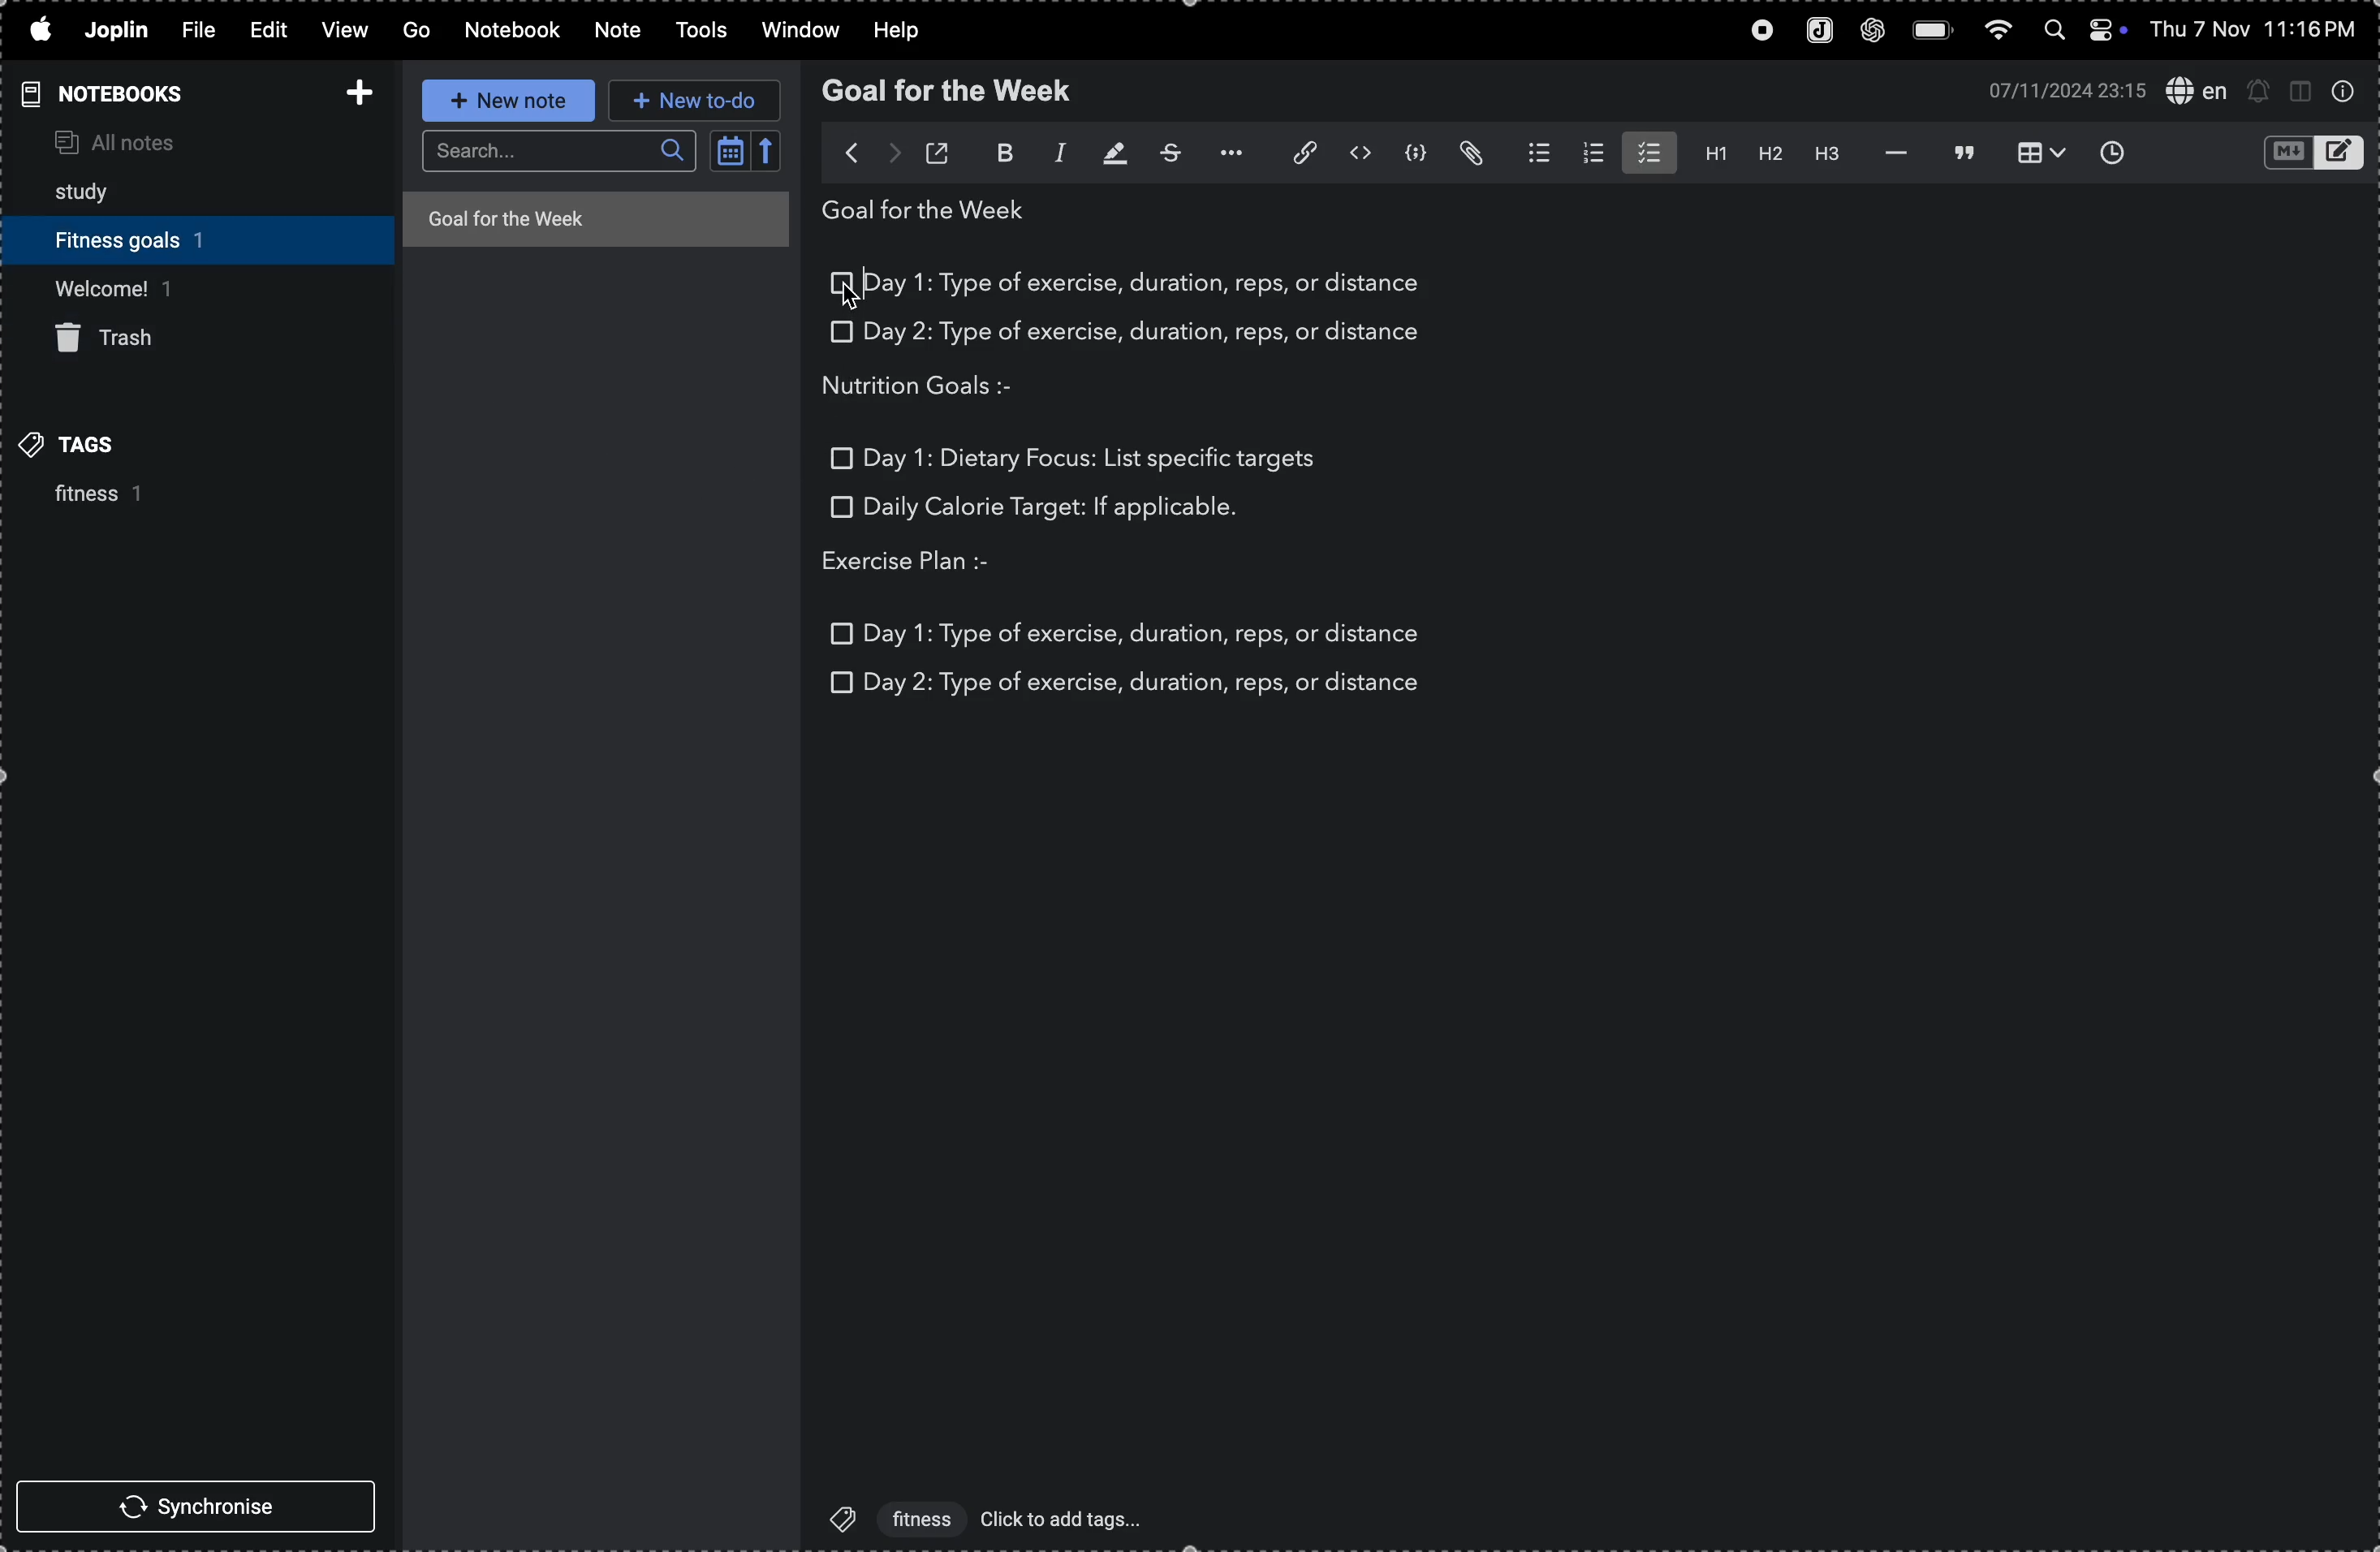 This screenshot has width=2380, height=1552. What do you see at coordinates (1708, 154) in the screenshot?
I see `heading 1` at bounding box center [1708, 154].